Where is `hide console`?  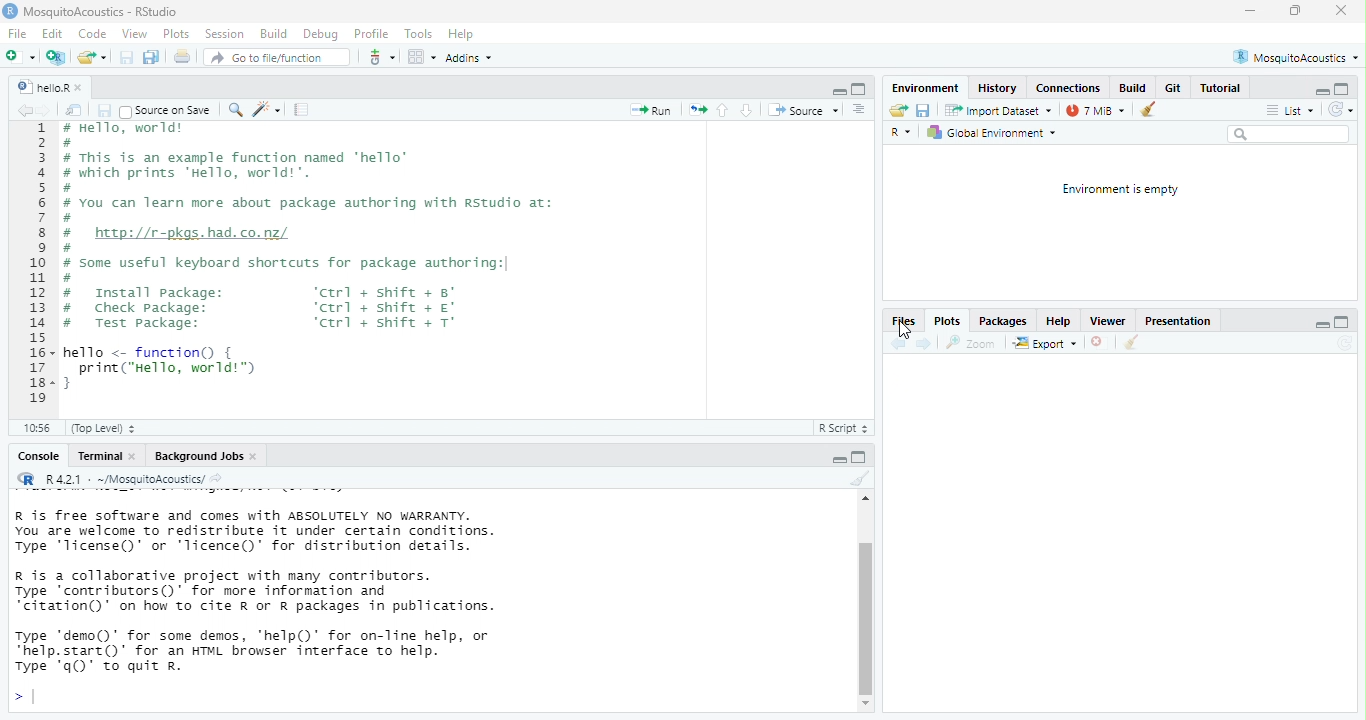 hide console is located at coordinates (1341, 87).